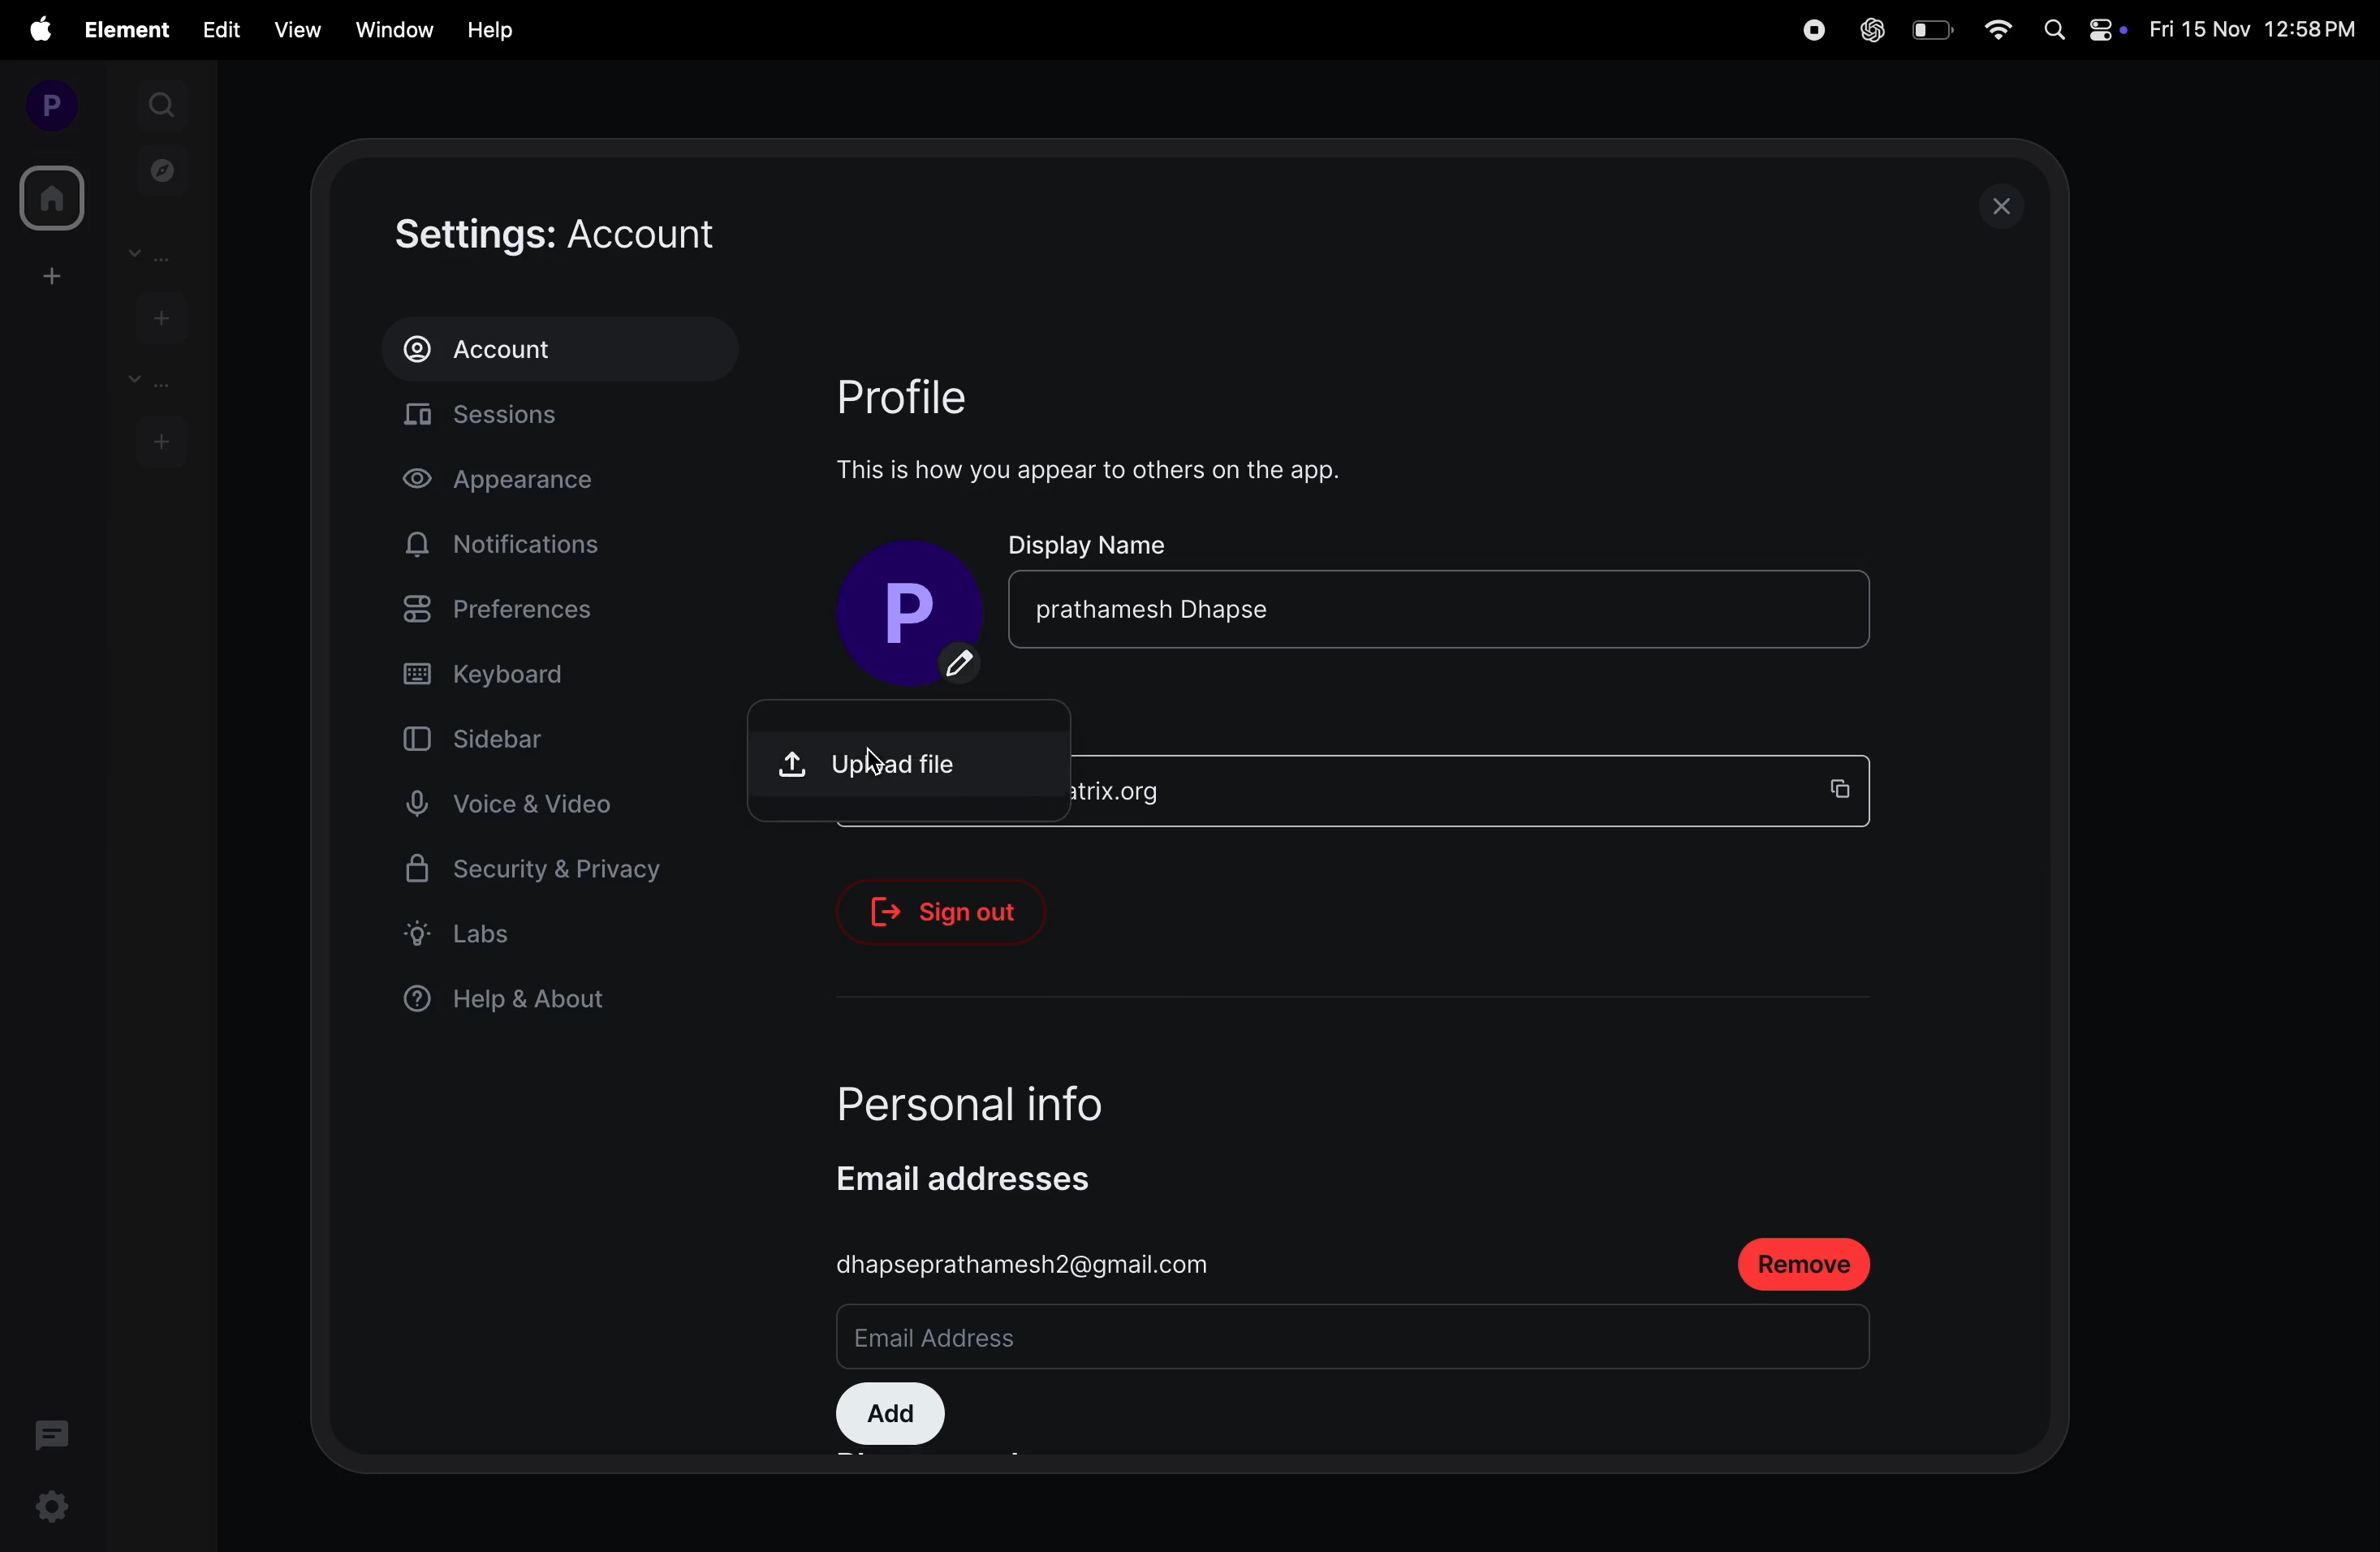  Describe the element at coordinates (146, 381) in the screenshot. I see `rooms` at that location.